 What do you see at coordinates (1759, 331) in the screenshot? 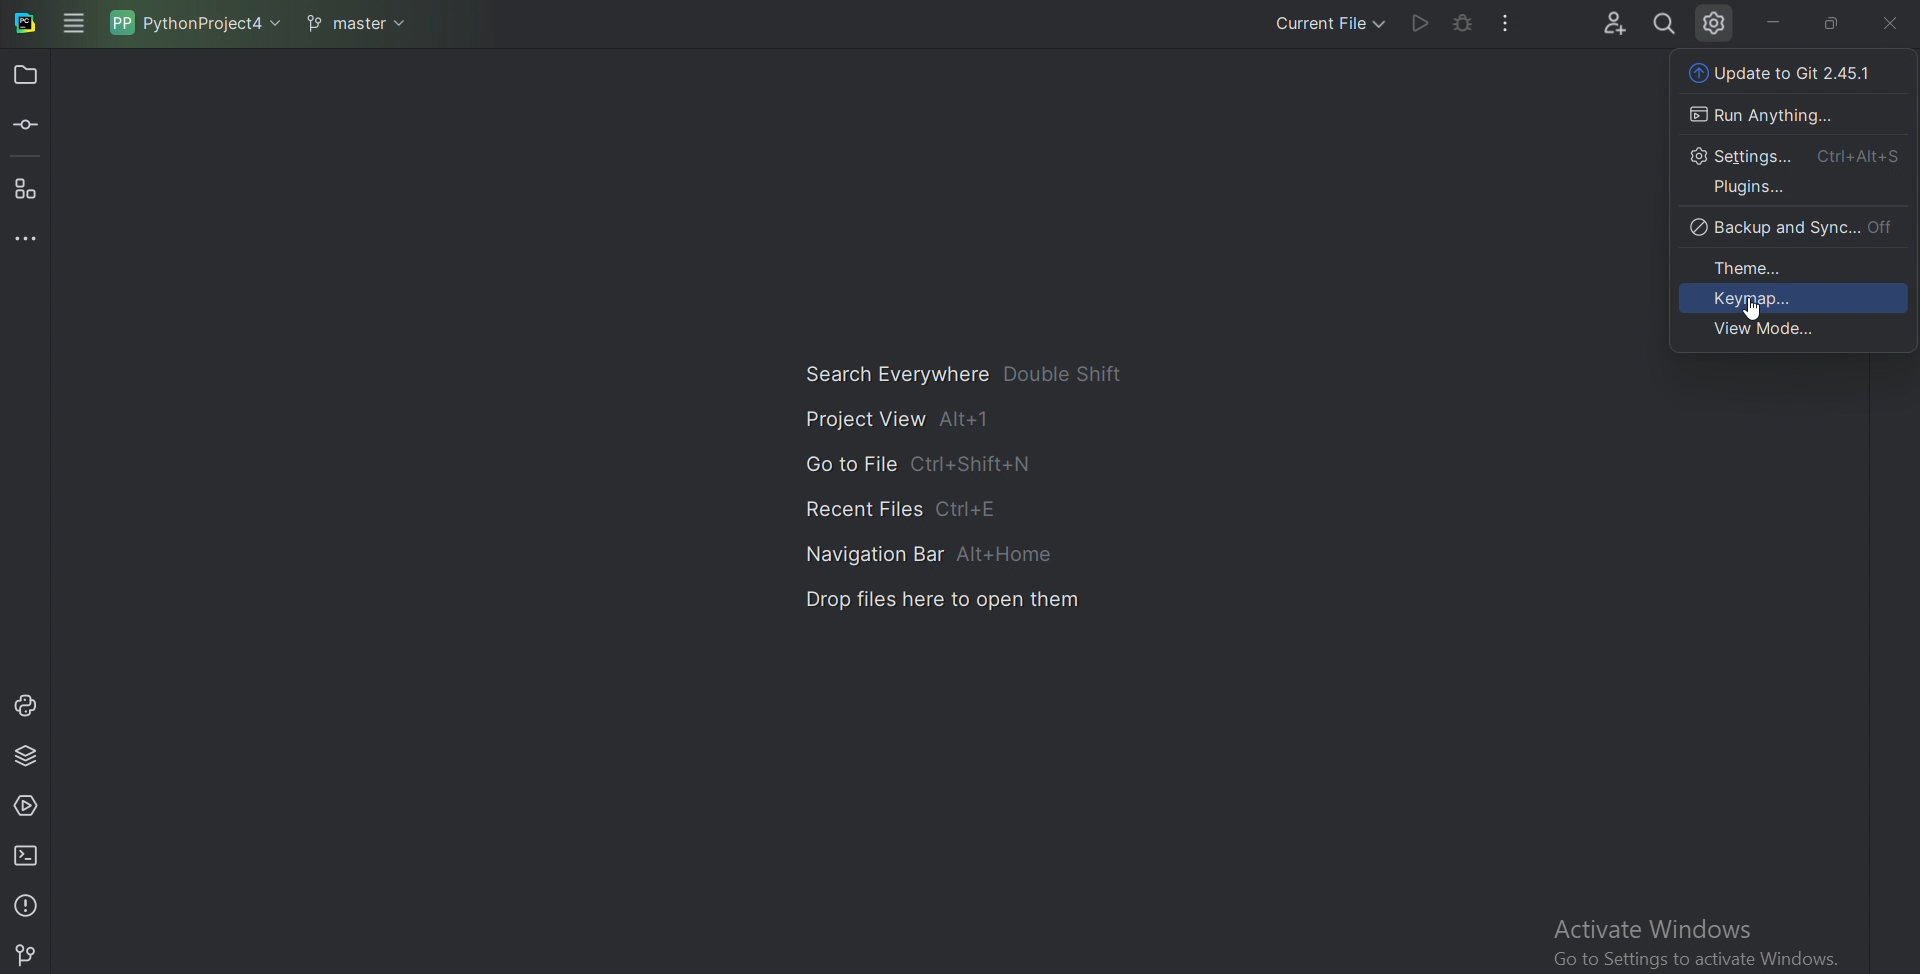
I see `View mode` at bounding box center [1759, 331].